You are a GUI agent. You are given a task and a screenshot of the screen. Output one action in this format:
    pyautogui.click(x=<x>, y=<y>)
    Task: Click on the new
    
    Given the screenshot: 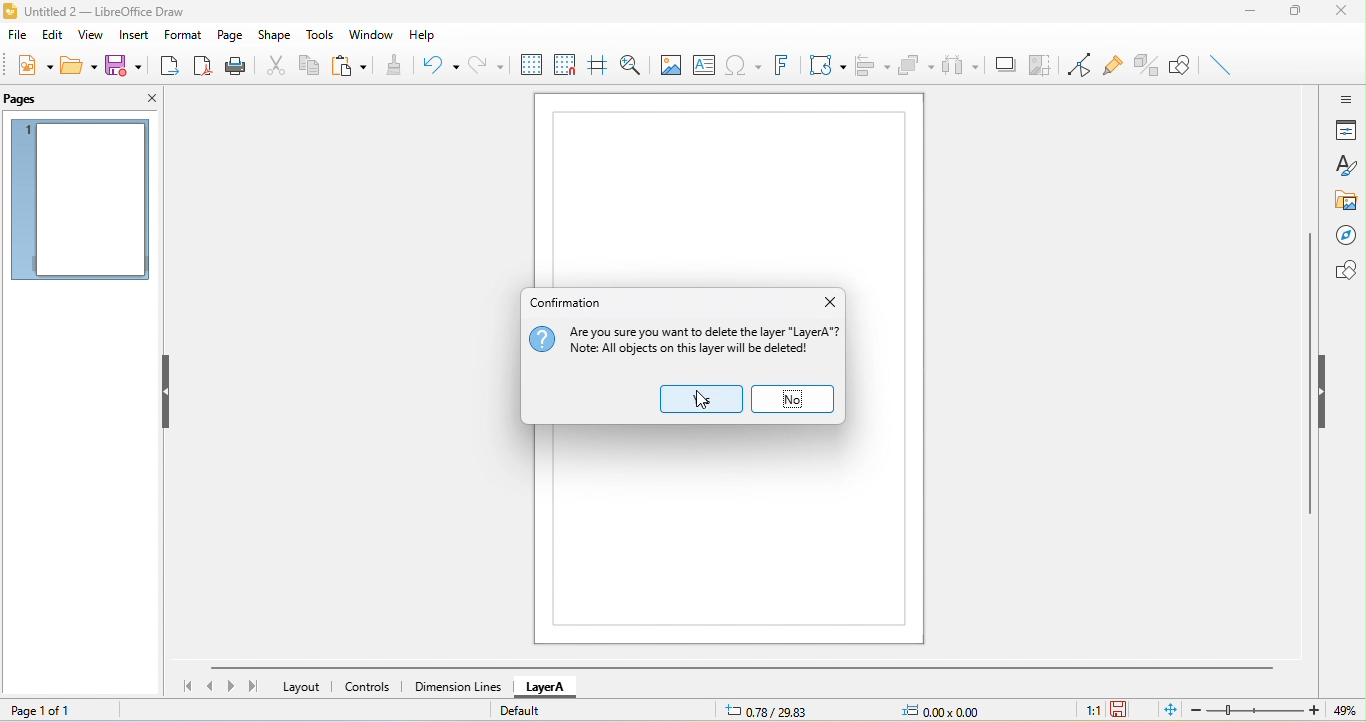 What is the action you would take?
    pyautogui.click(x=29, y=64)
    